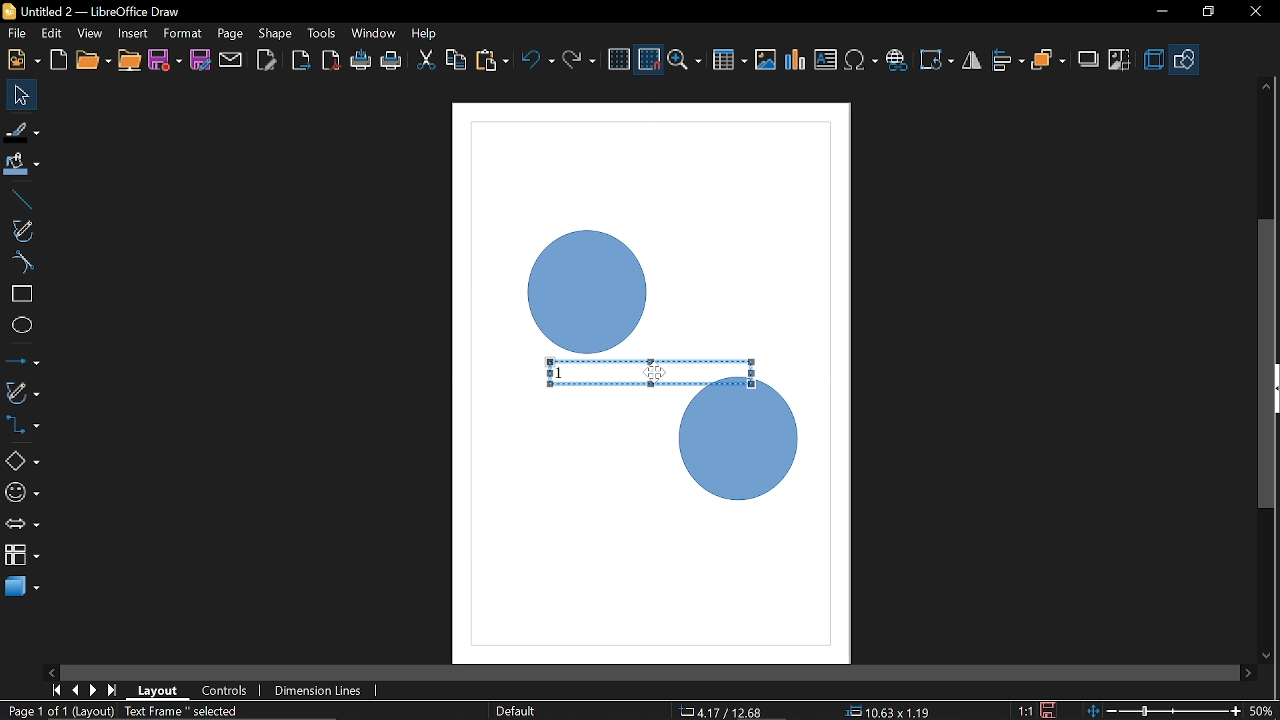  I want to click on Save as, so click(200, 60).